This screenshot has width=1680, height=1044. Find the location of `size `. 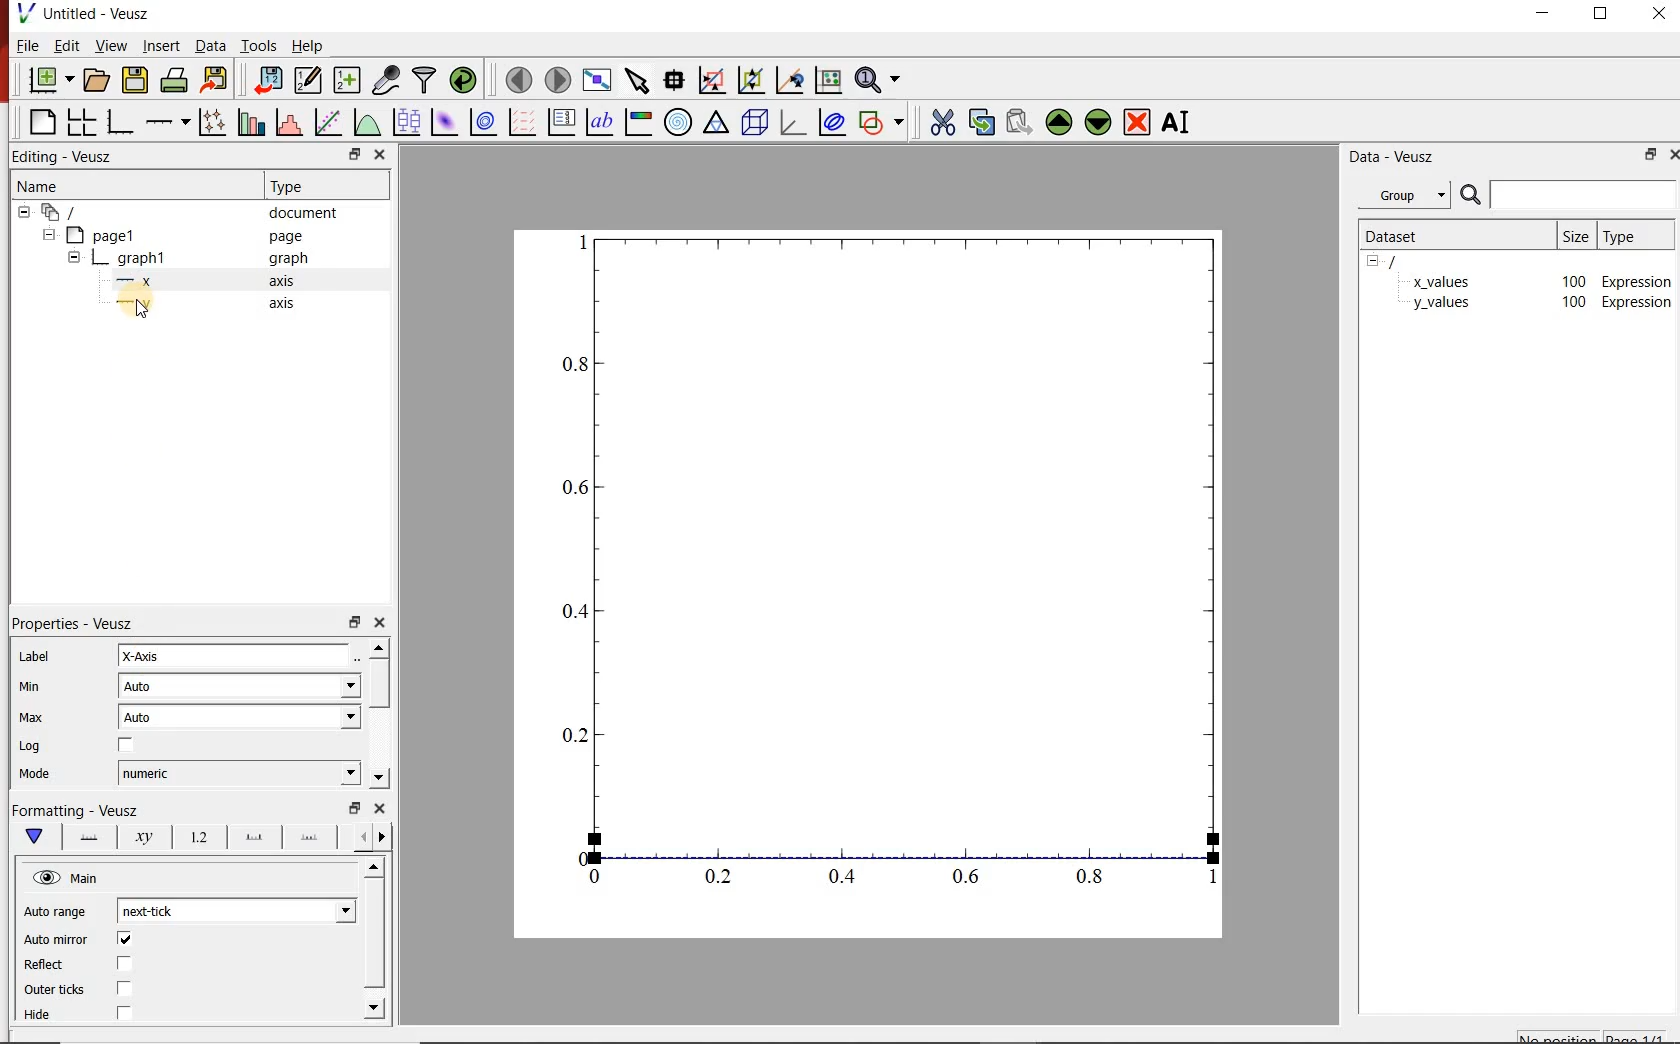

size  is located at coordinates (1577, 236).